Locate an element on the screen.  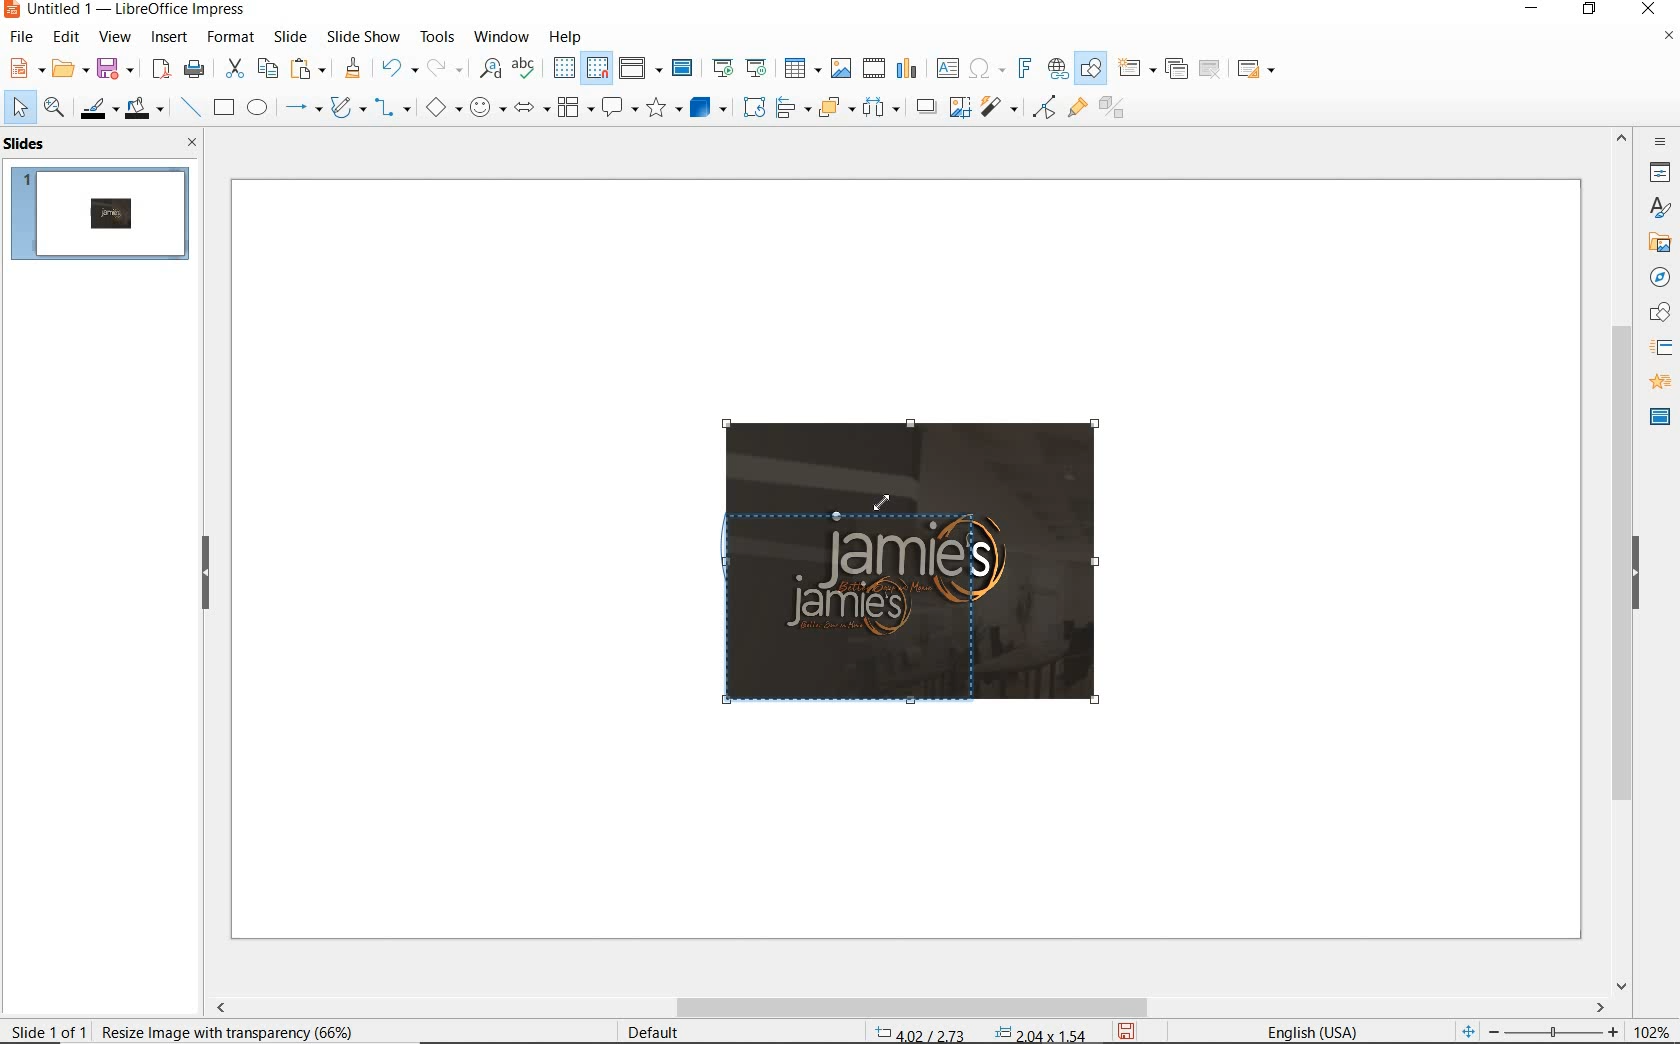
export as PDF is located at coordinates (161, 70).